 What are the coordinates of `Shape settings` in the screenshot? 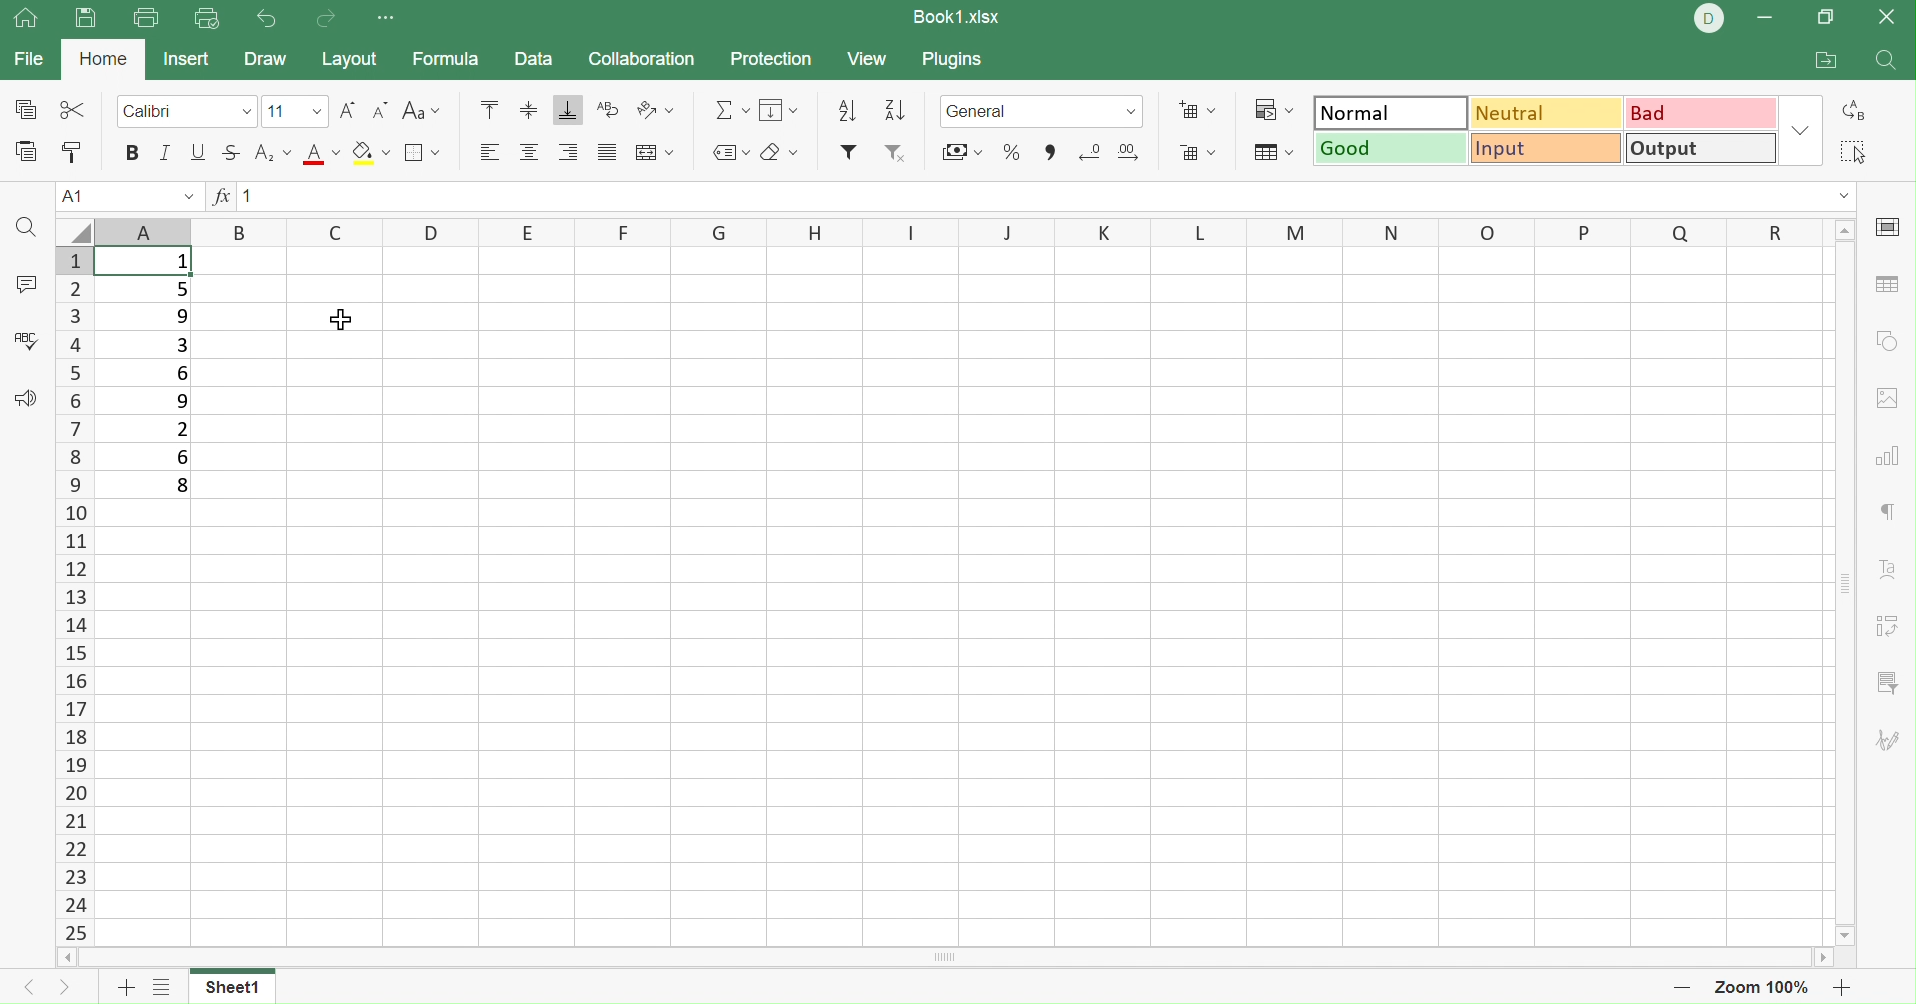 It's located at (1889, 343).